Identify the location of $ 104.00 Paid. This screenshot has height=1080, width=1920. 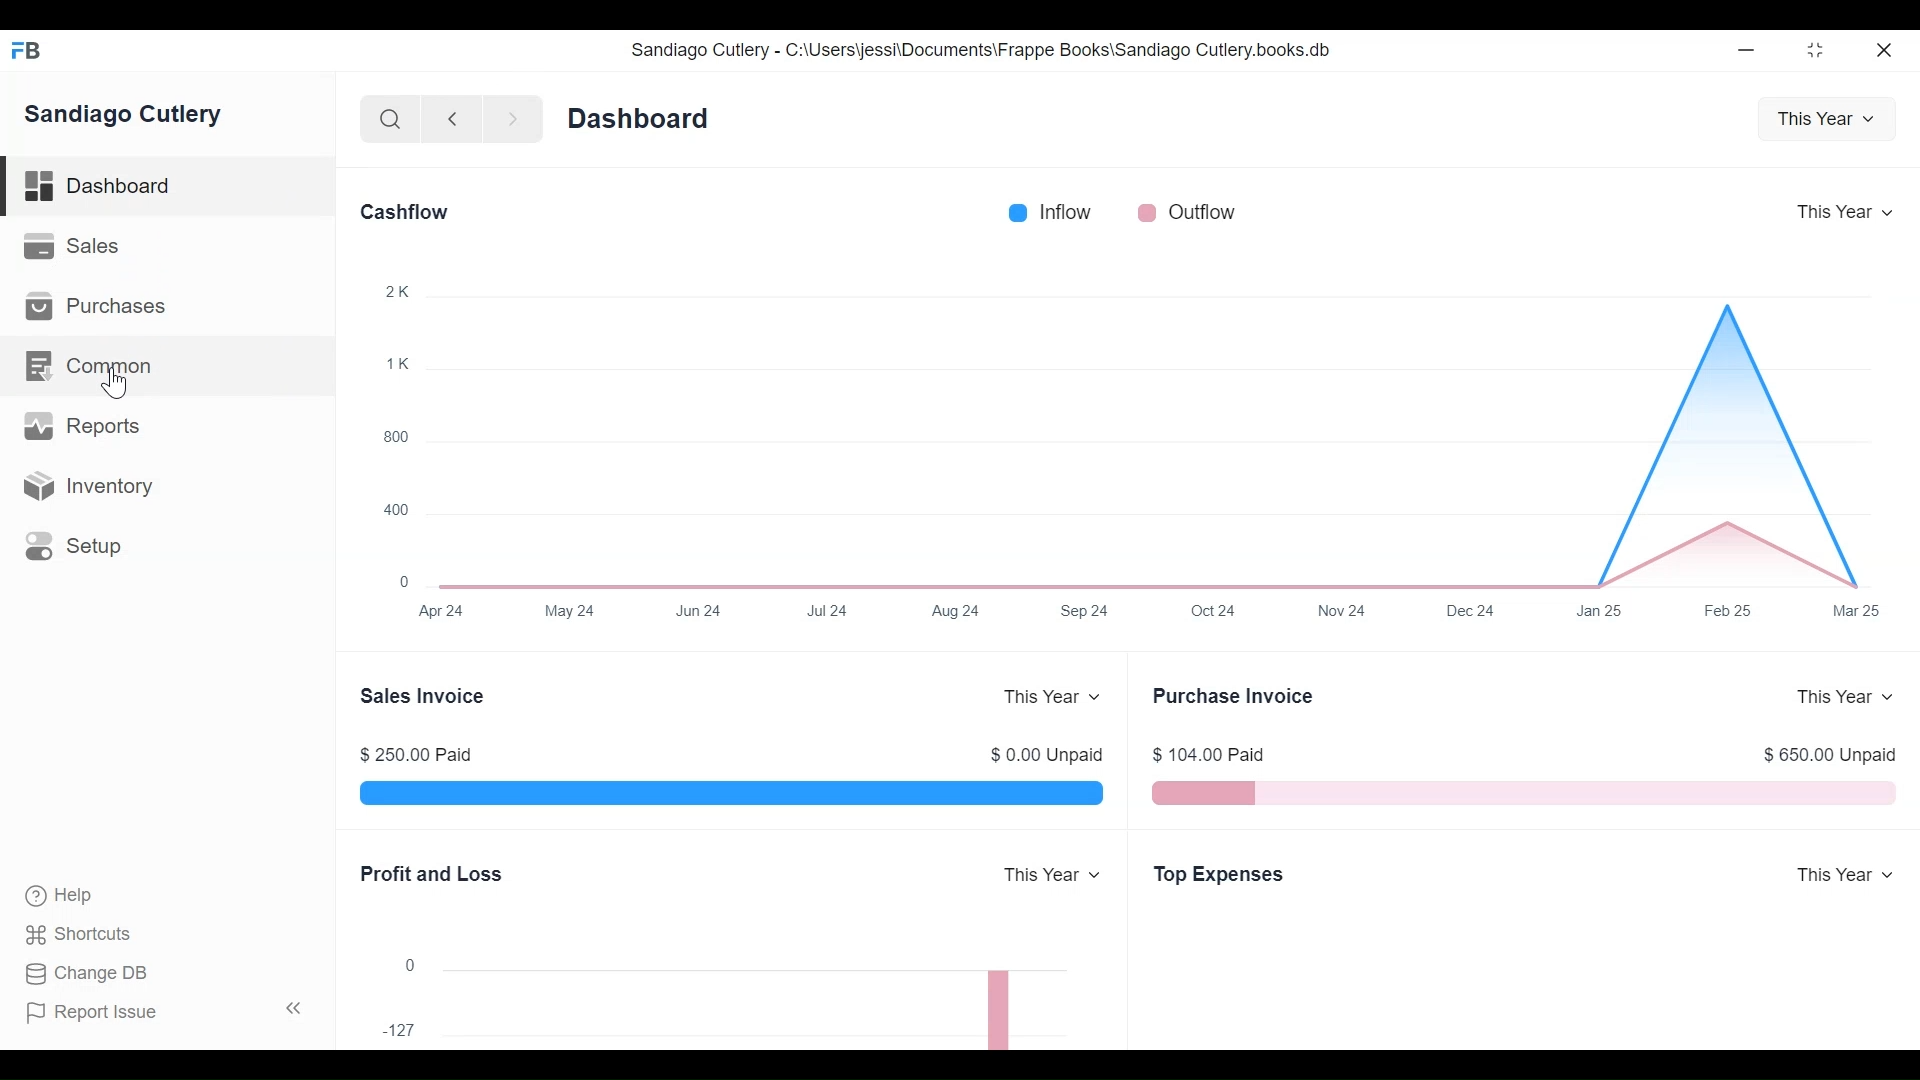
(1215, 755).